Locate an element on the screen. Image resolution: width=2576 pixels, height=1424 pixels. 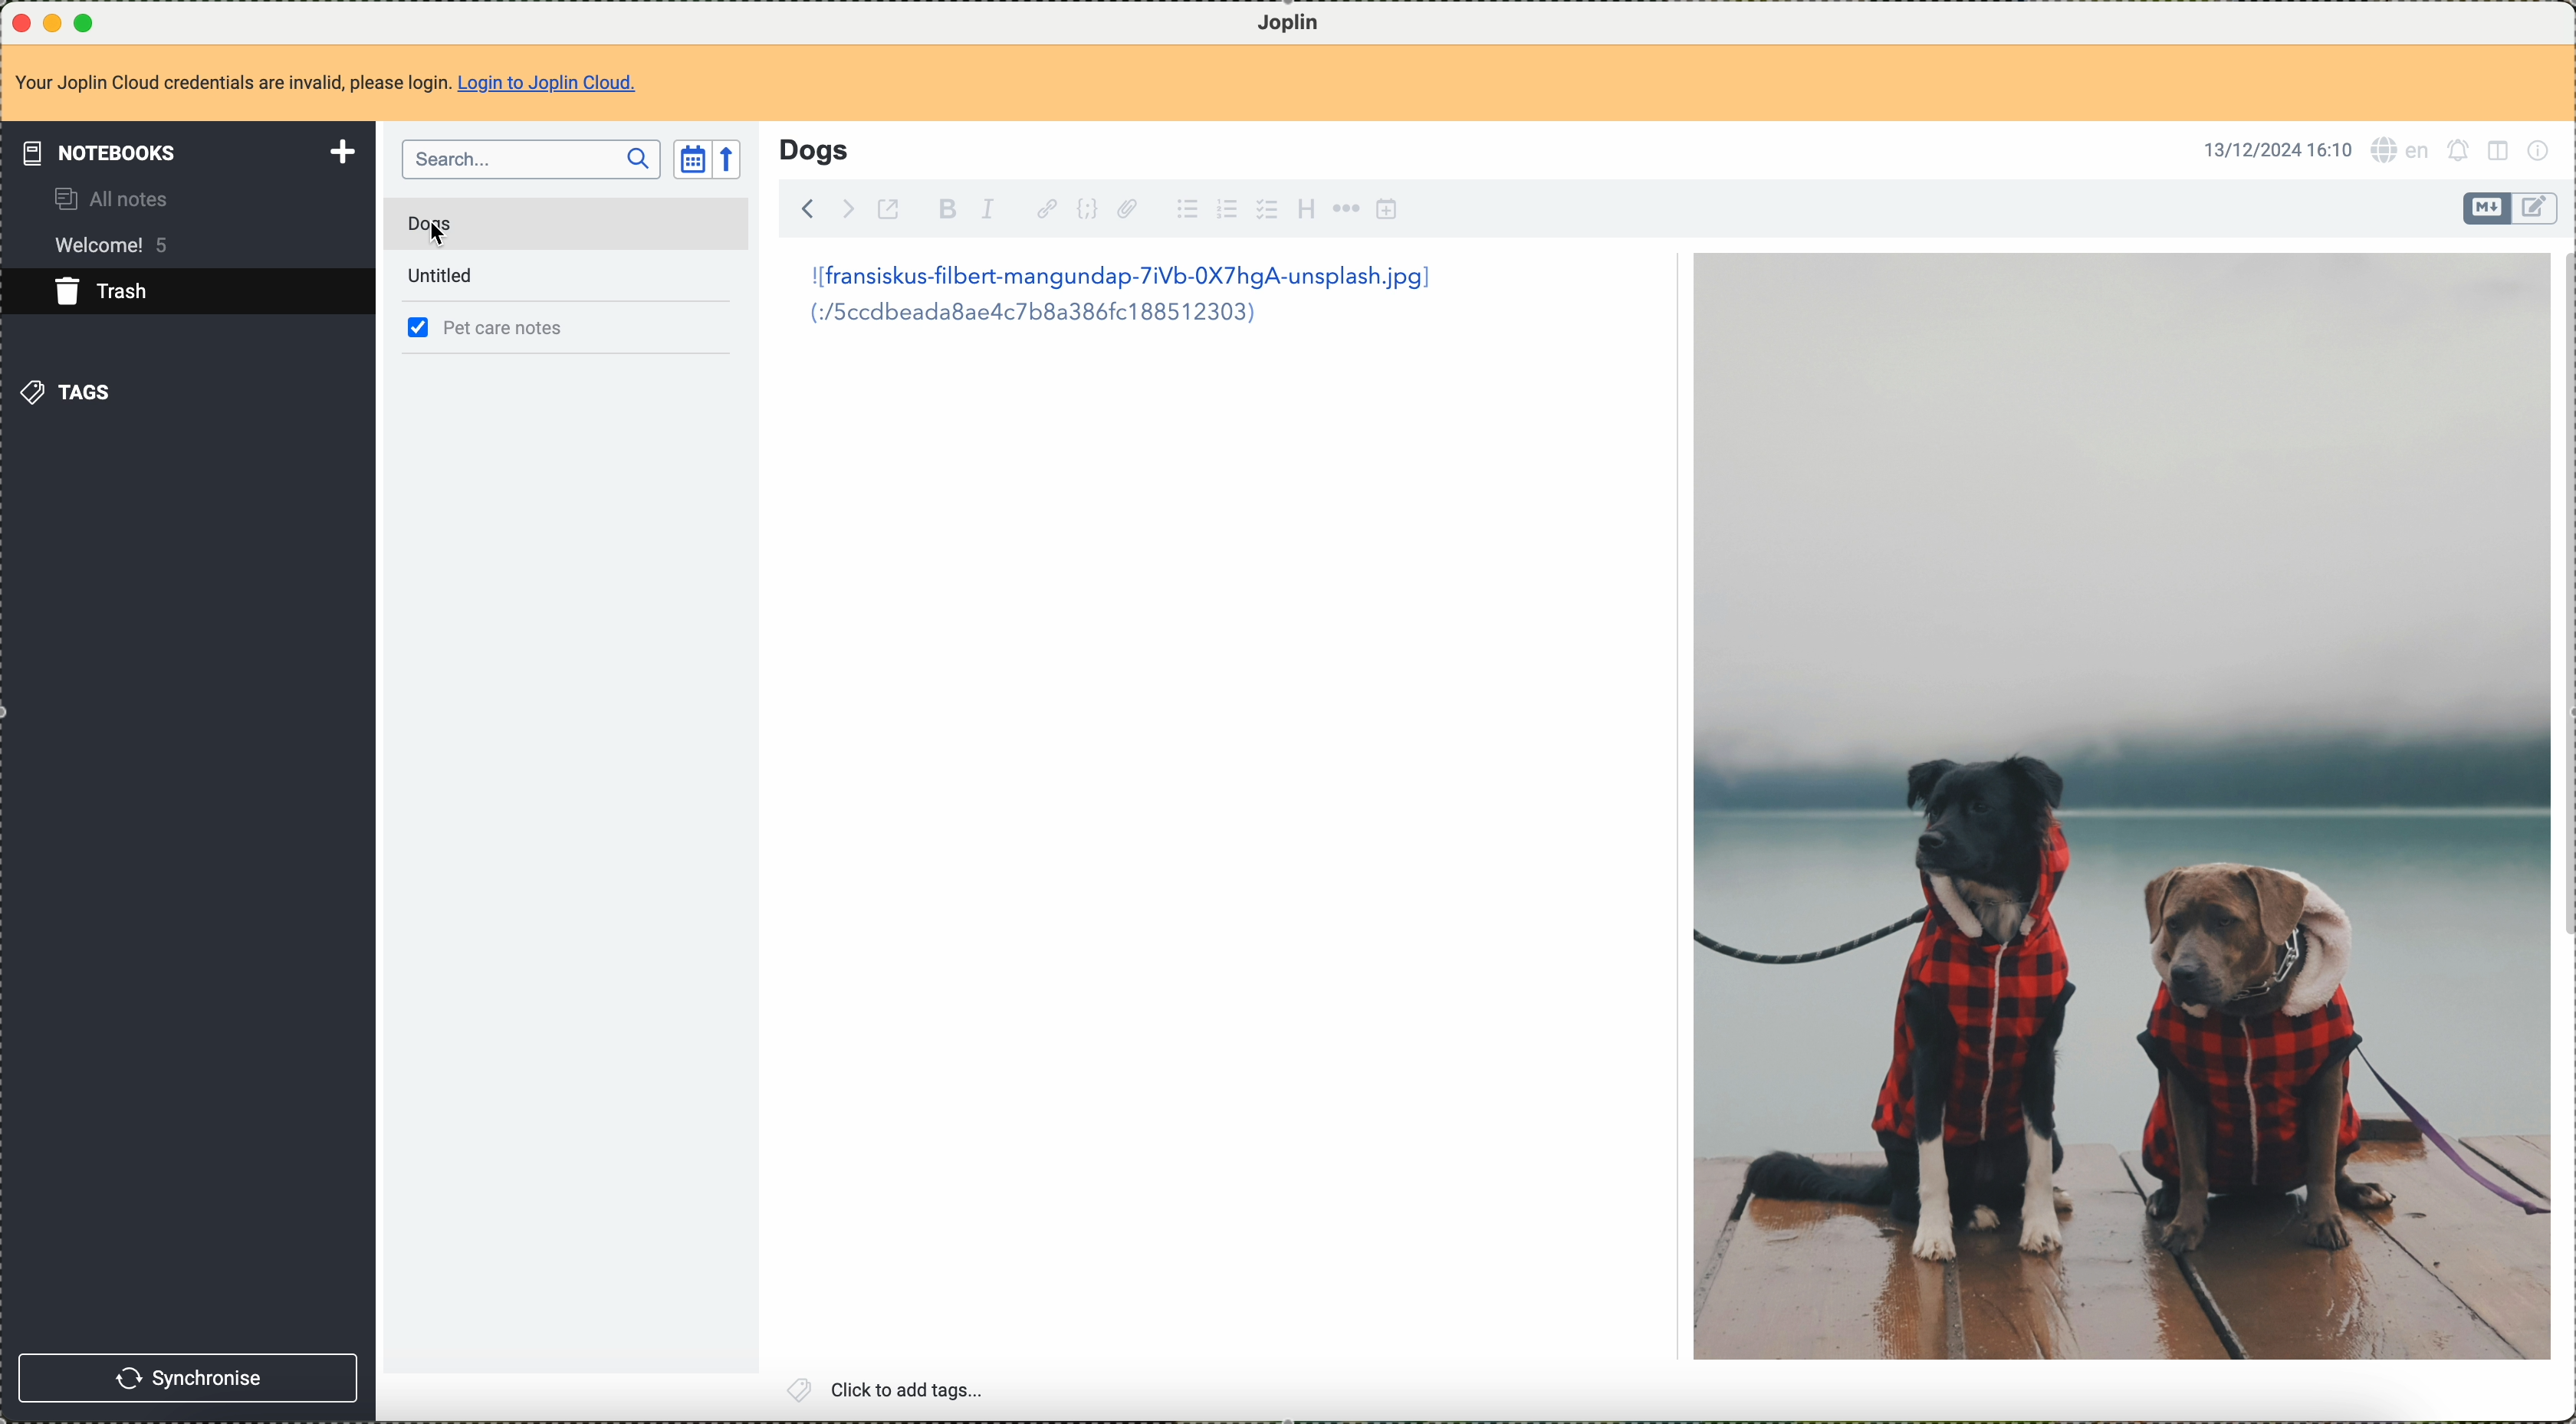
attach file is located at coordinates (1133, 210).